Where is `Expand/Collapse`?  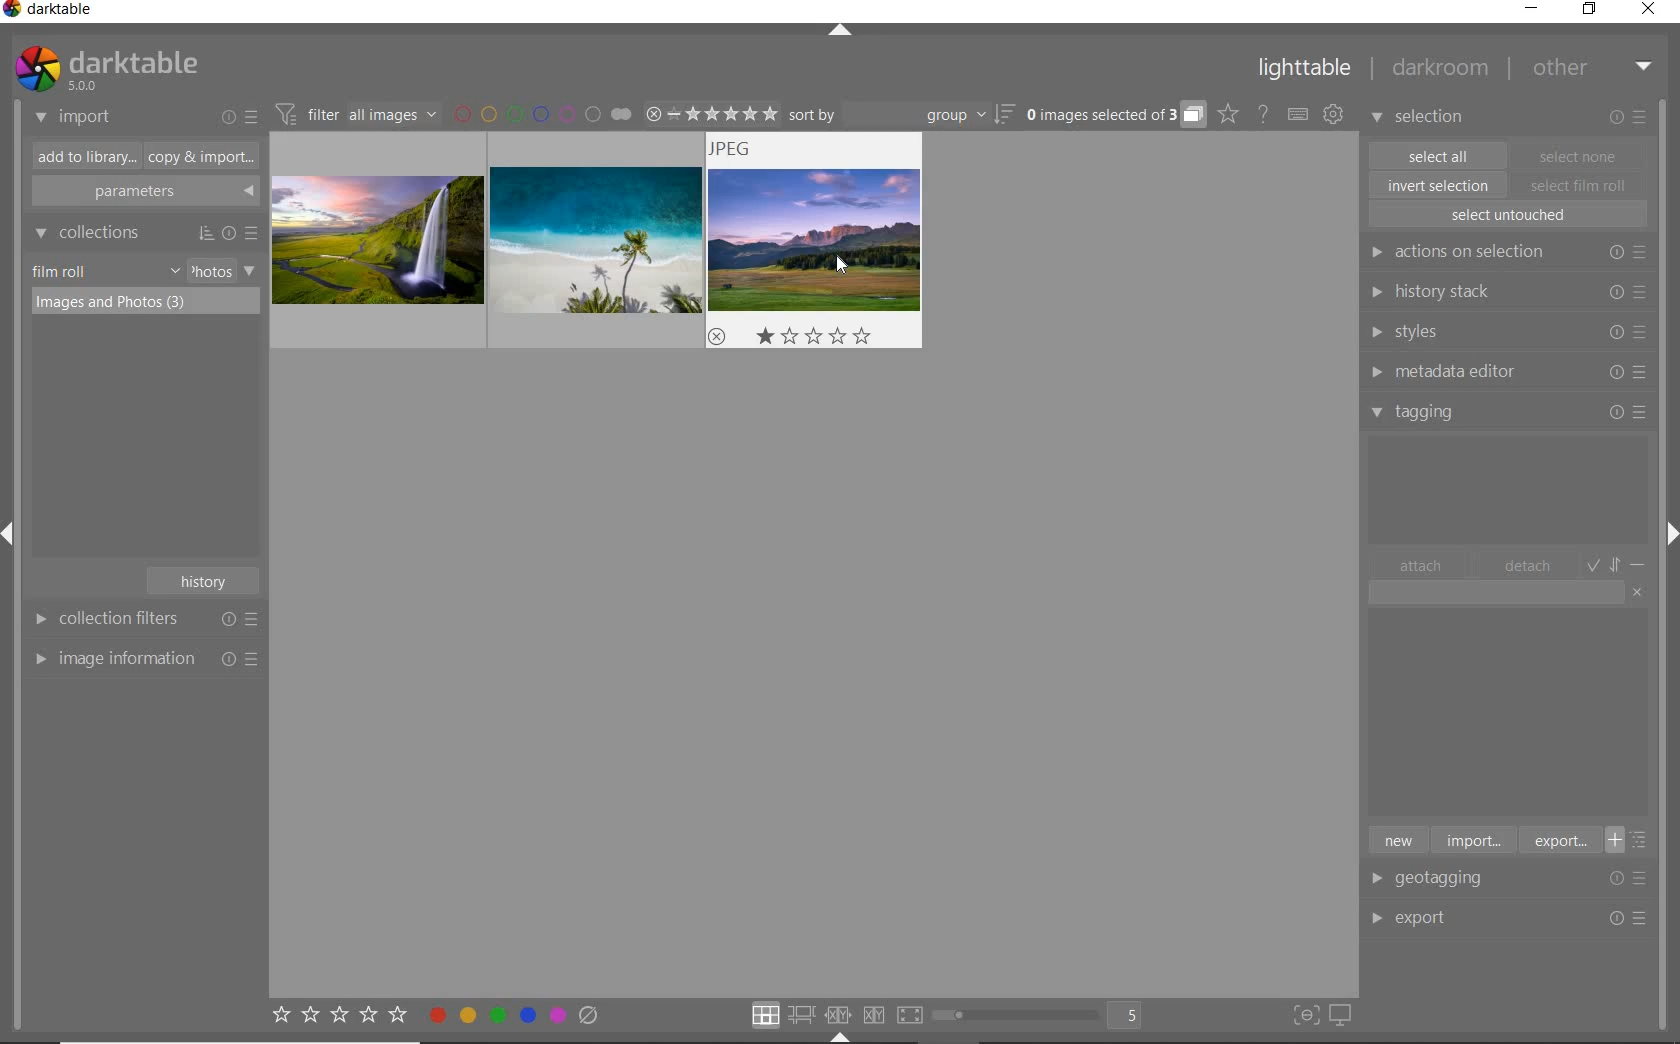
Expand/Collapse is located at coordinates (840, 1037).